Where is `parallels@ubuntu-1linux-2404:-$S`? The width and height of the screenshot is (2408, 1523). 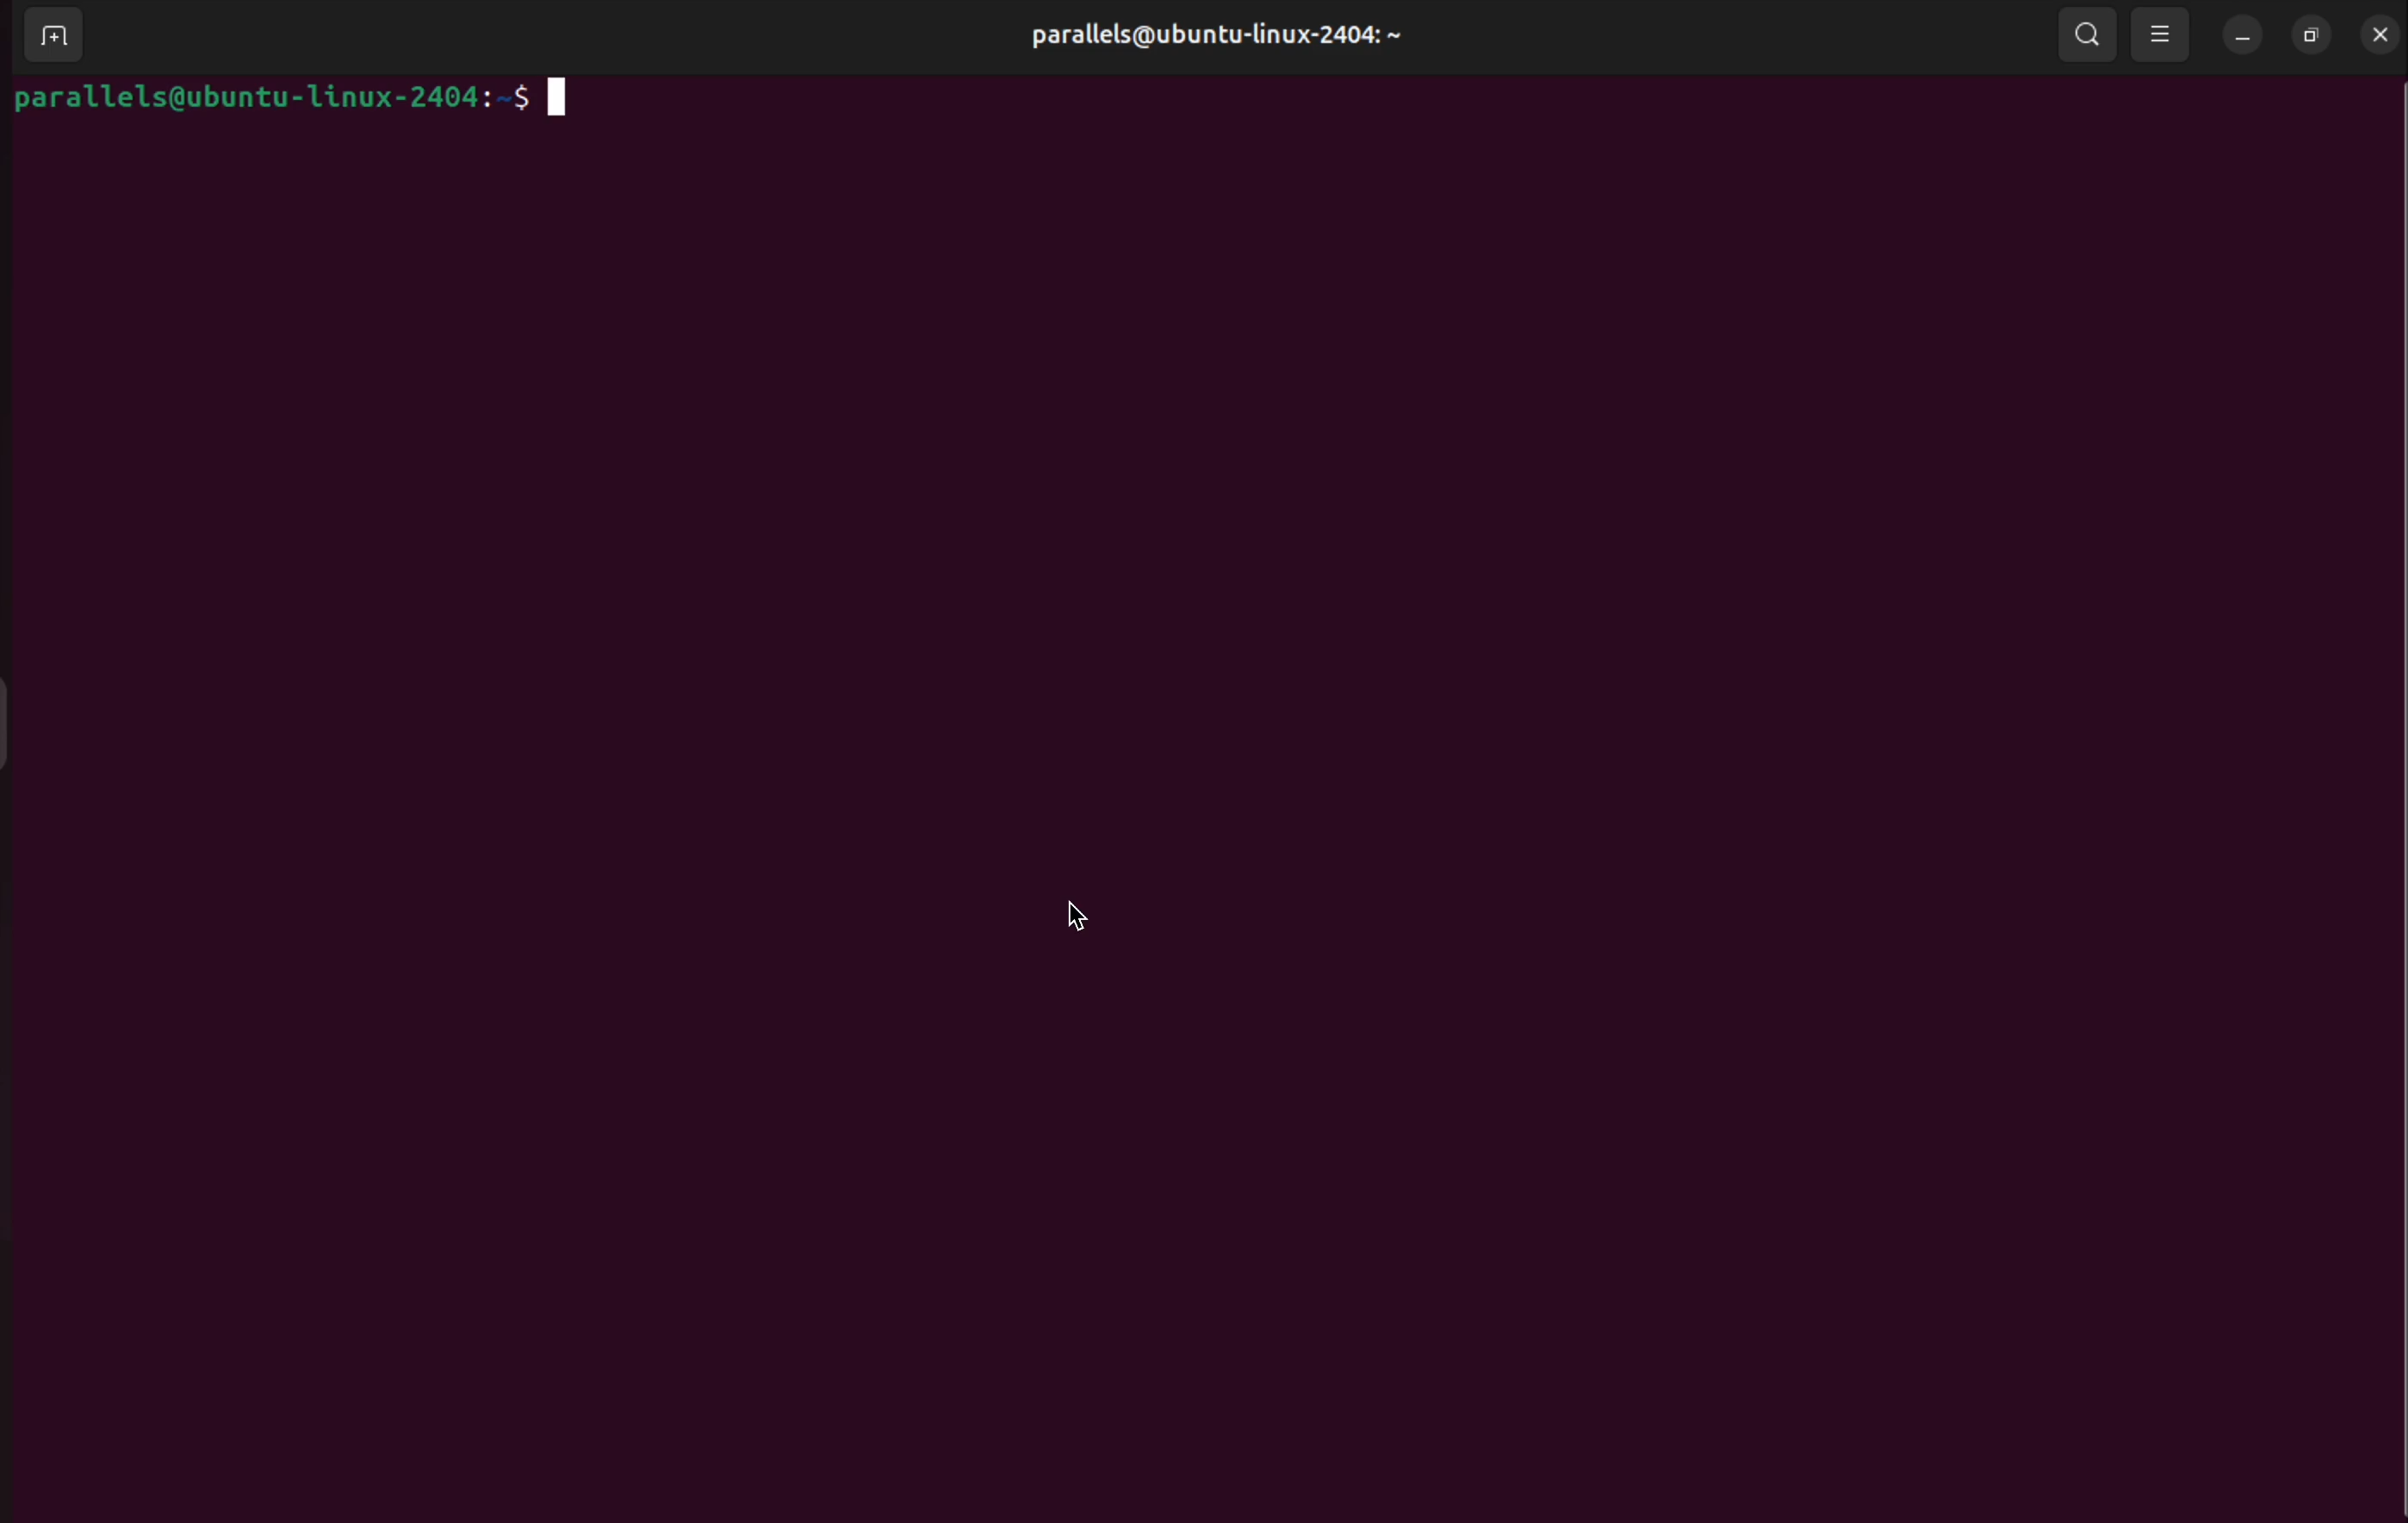
parallels@ubuntu-1linux-2404:-$S is located at coordinates (291, 100).